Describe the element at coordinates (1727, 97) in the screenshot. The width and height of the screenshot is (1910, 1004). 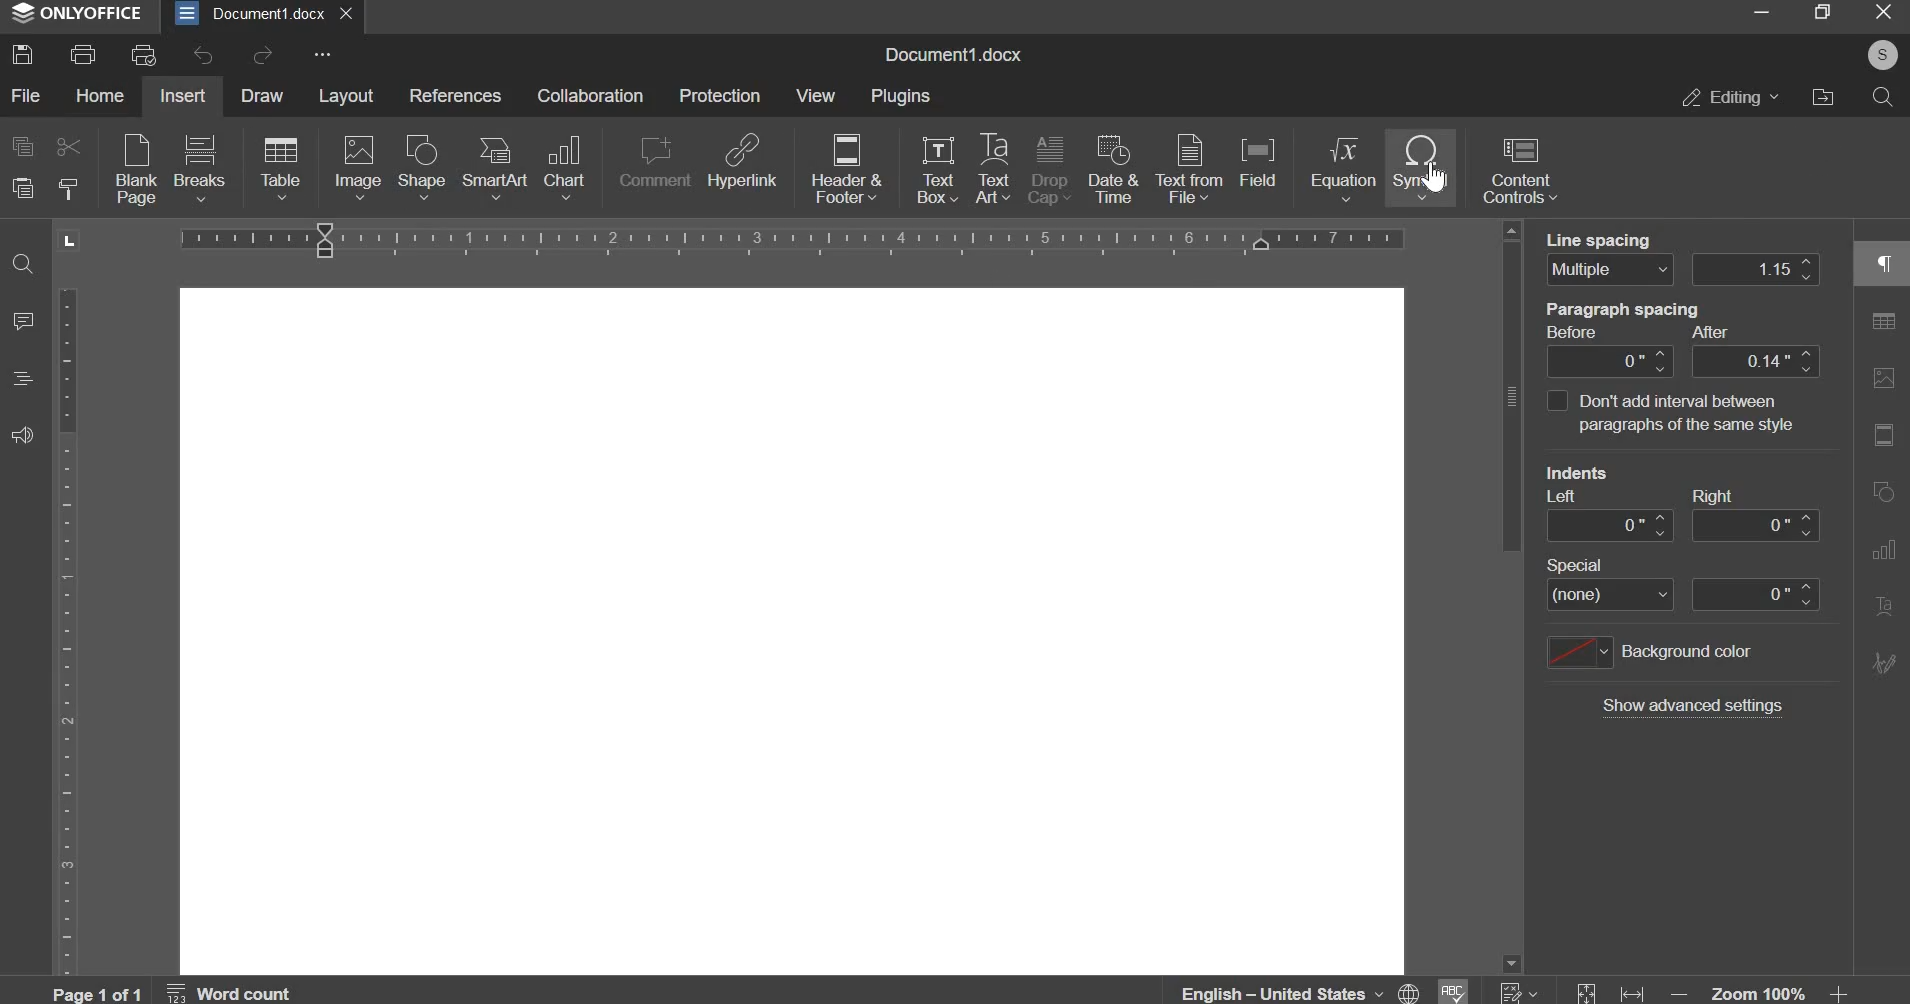
I see `editing` at that location.